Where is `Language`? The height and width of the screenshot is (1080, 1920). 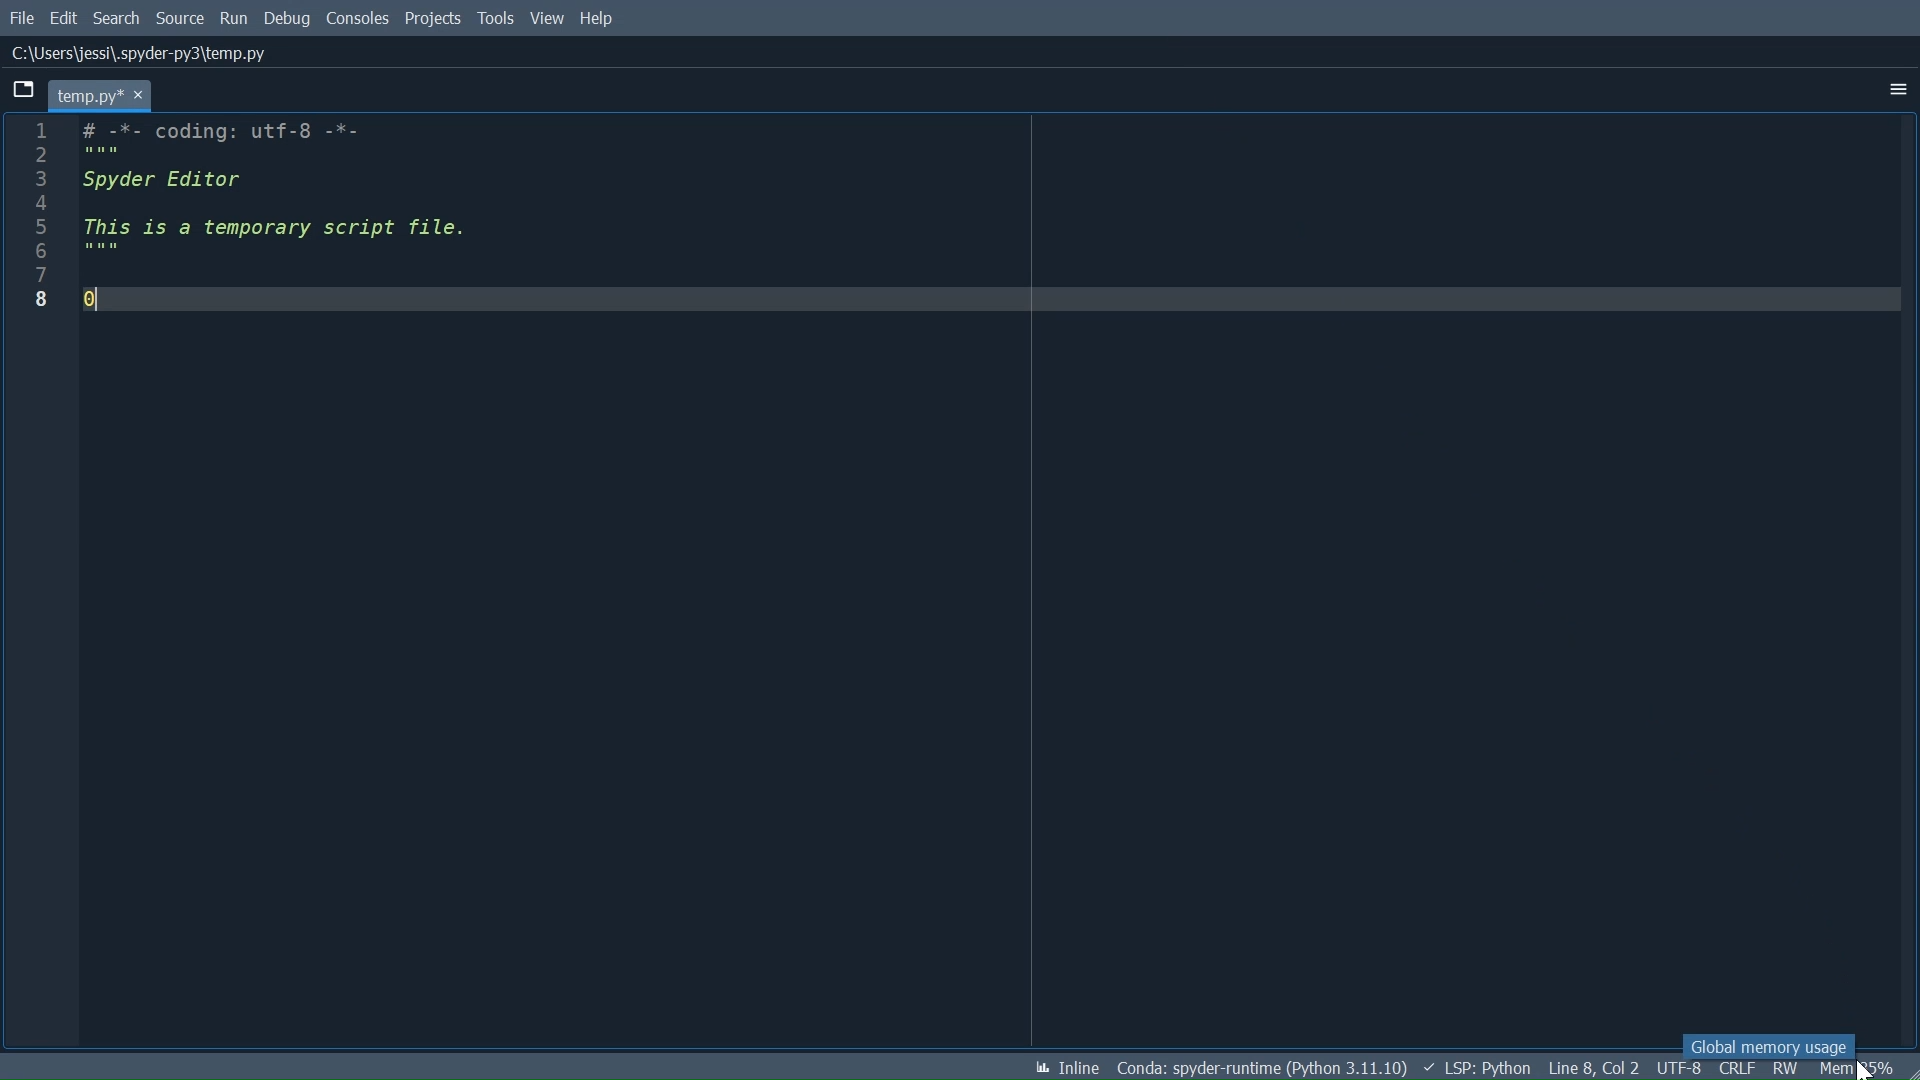 Language is located at coordinates (1478, 1068).